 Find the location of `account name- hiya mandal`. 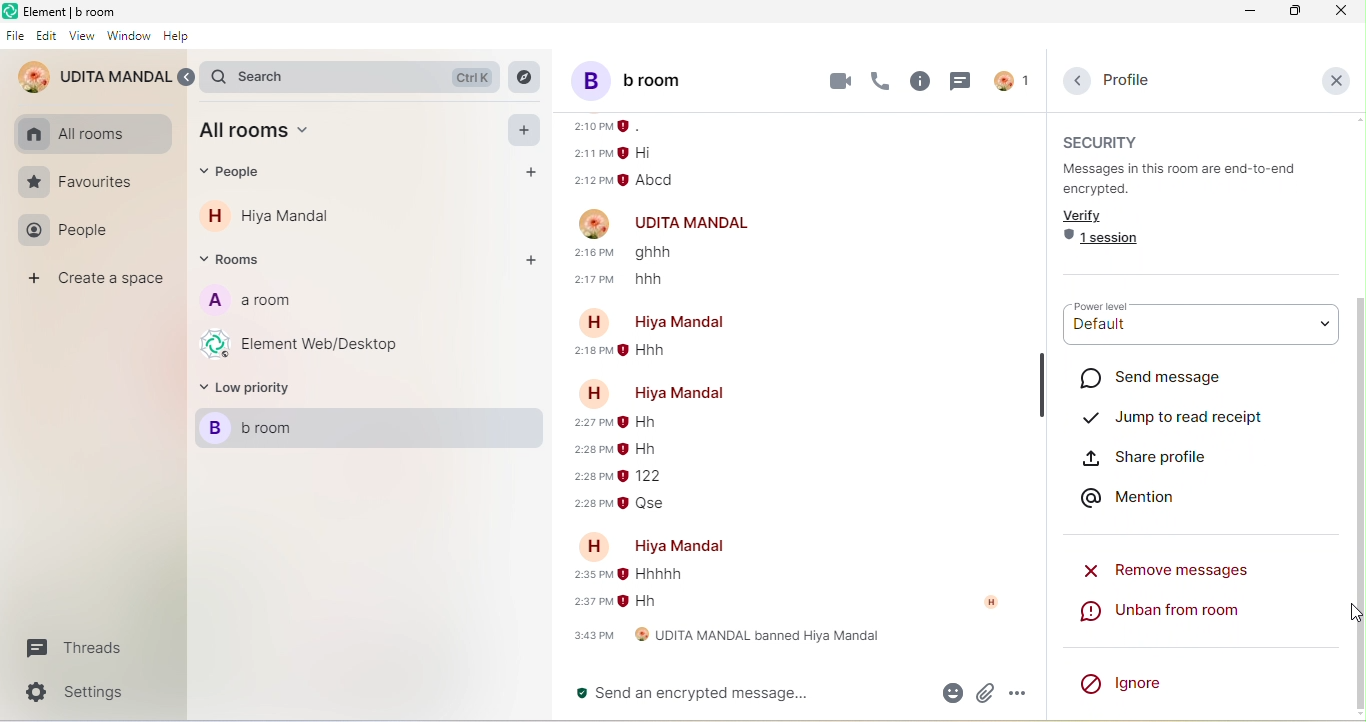

account name- hiya mandal is located at coordinates (649, 392).